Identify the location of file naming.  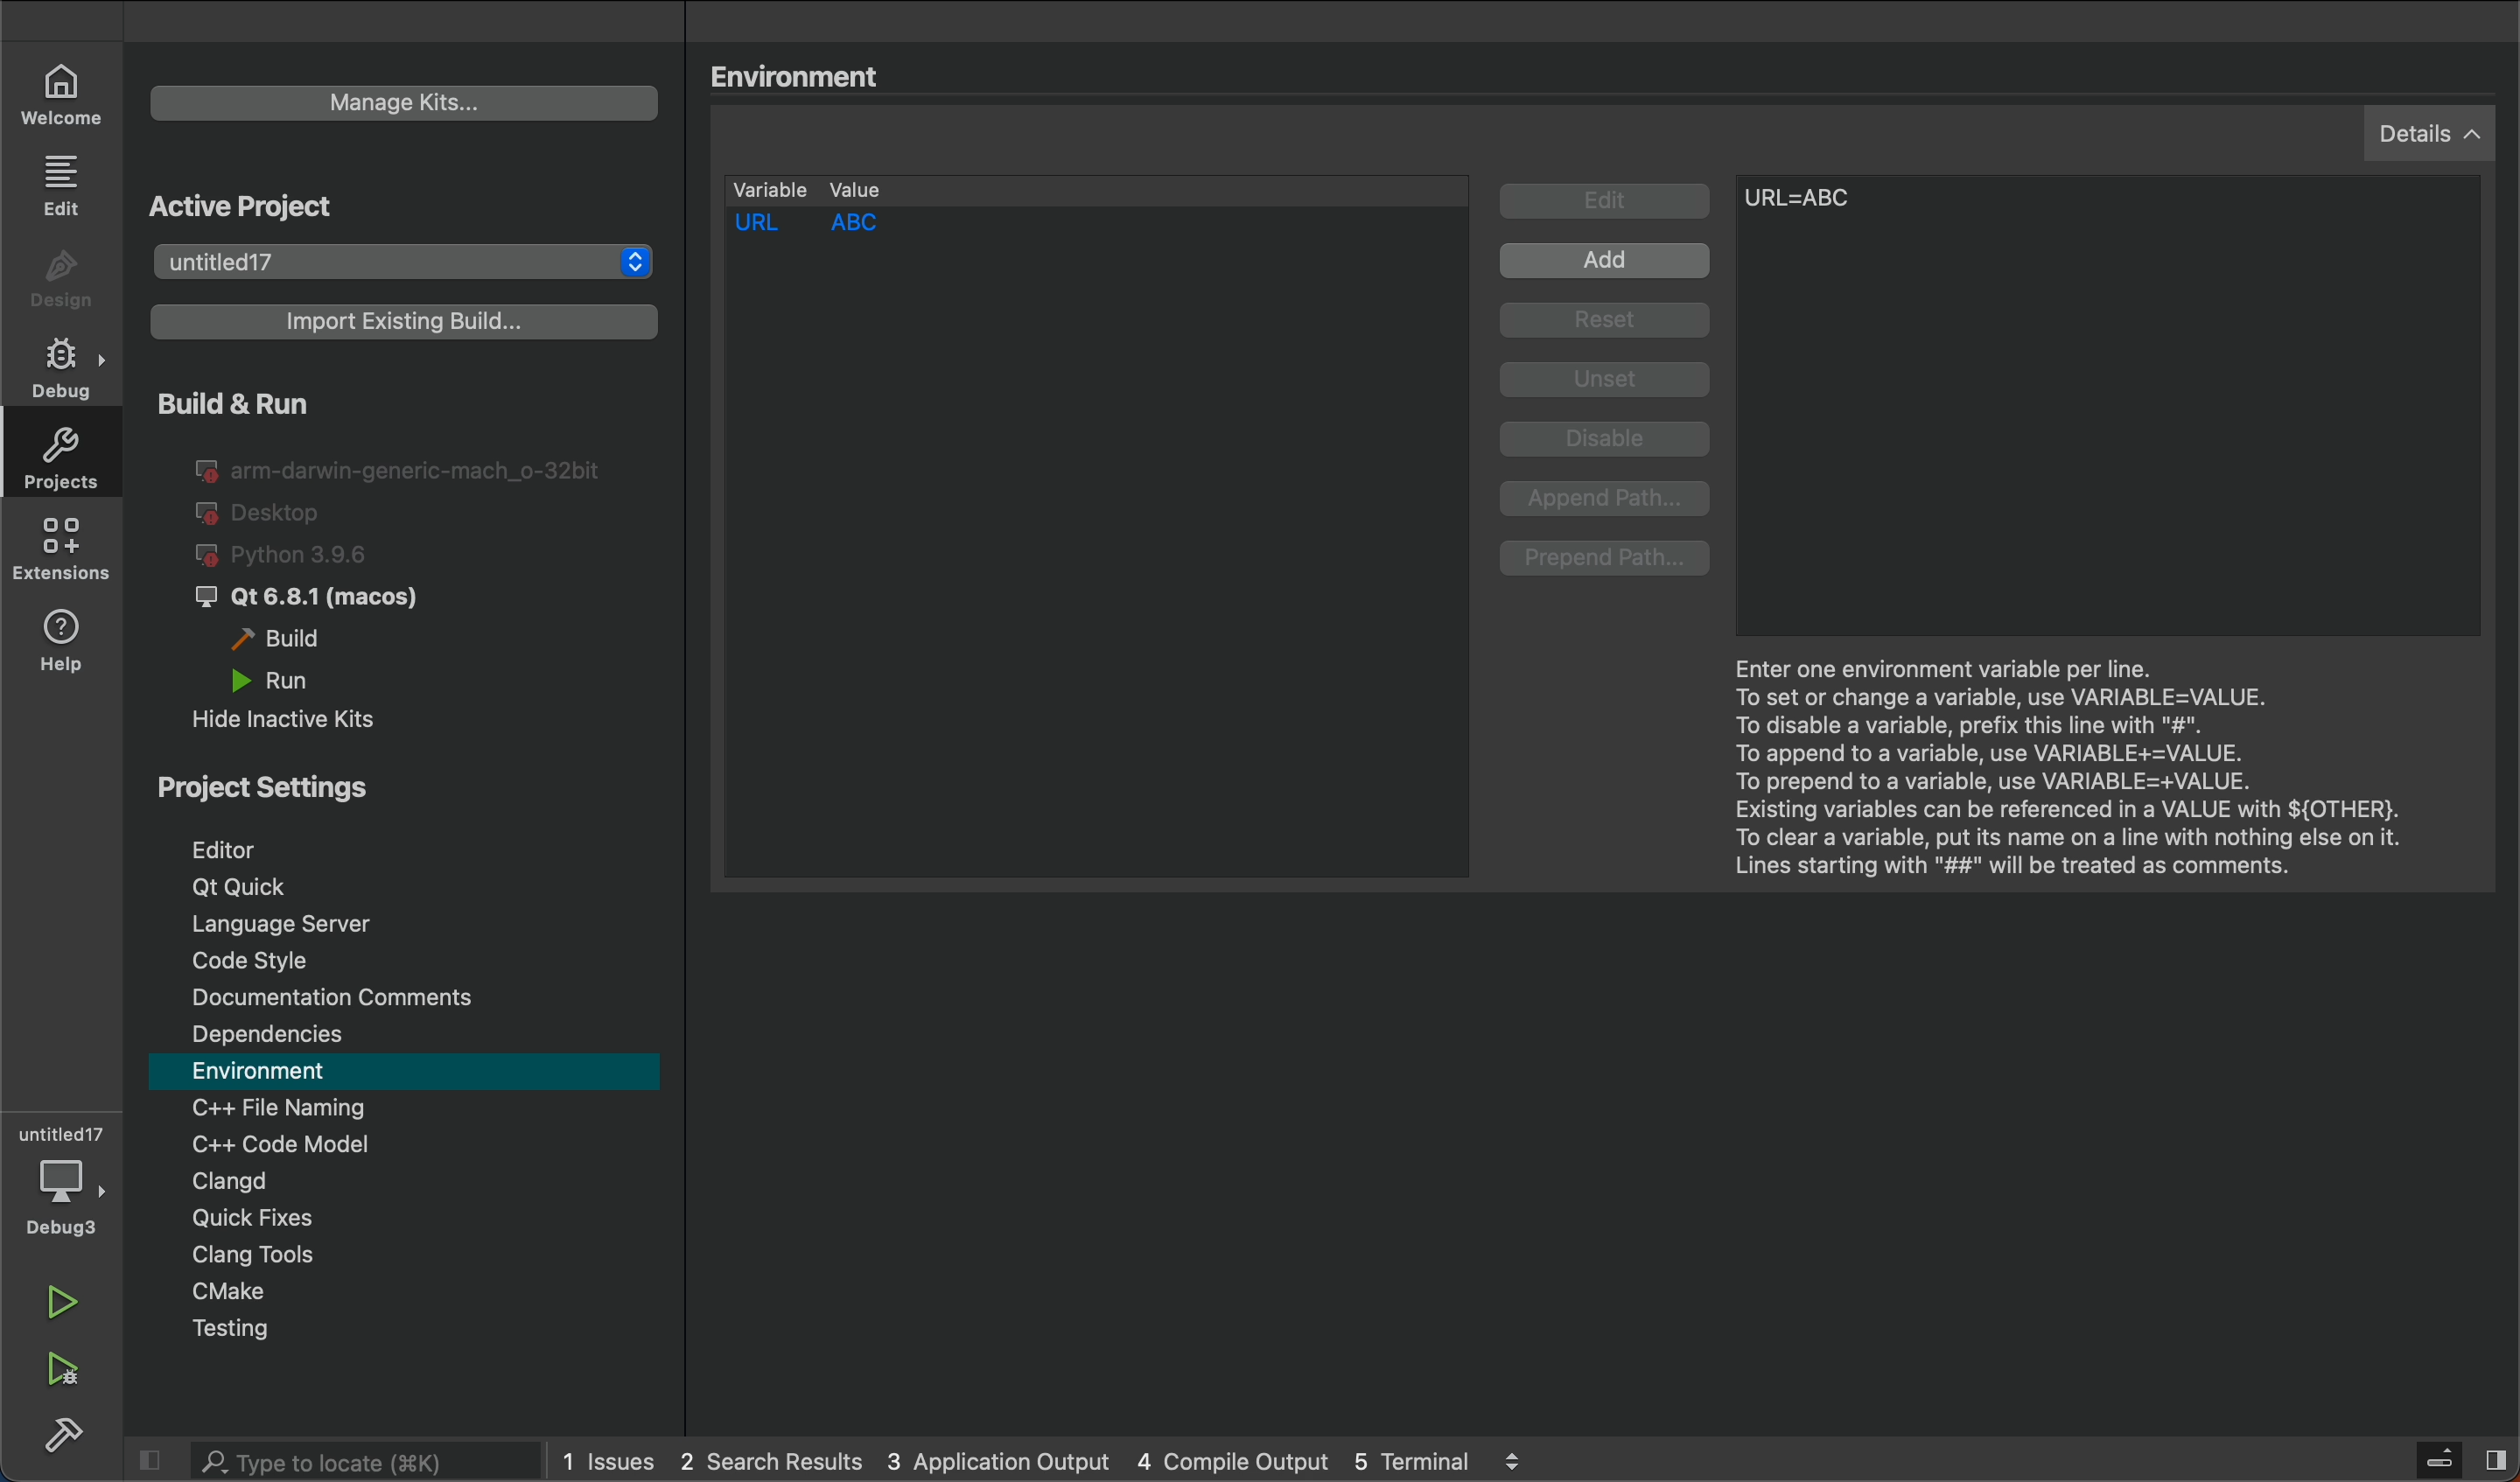
(410, 1108).